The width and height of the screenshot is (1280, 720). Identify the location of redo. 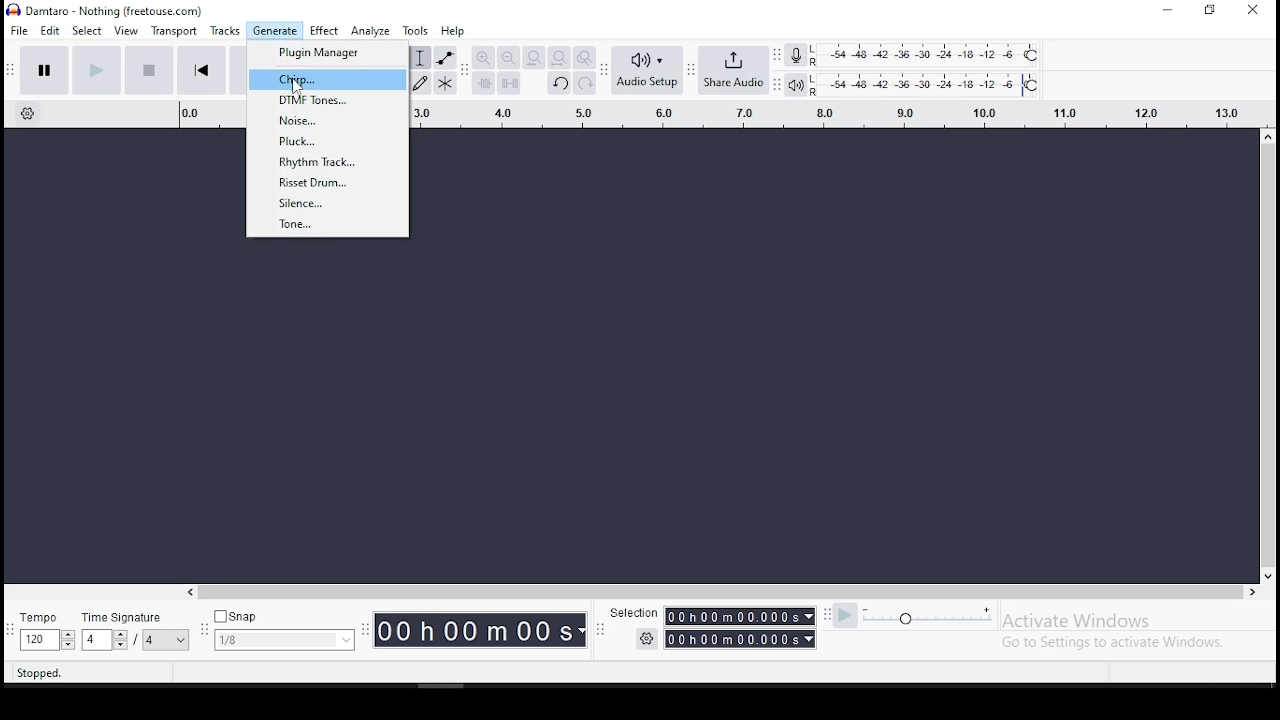
(585, 82).